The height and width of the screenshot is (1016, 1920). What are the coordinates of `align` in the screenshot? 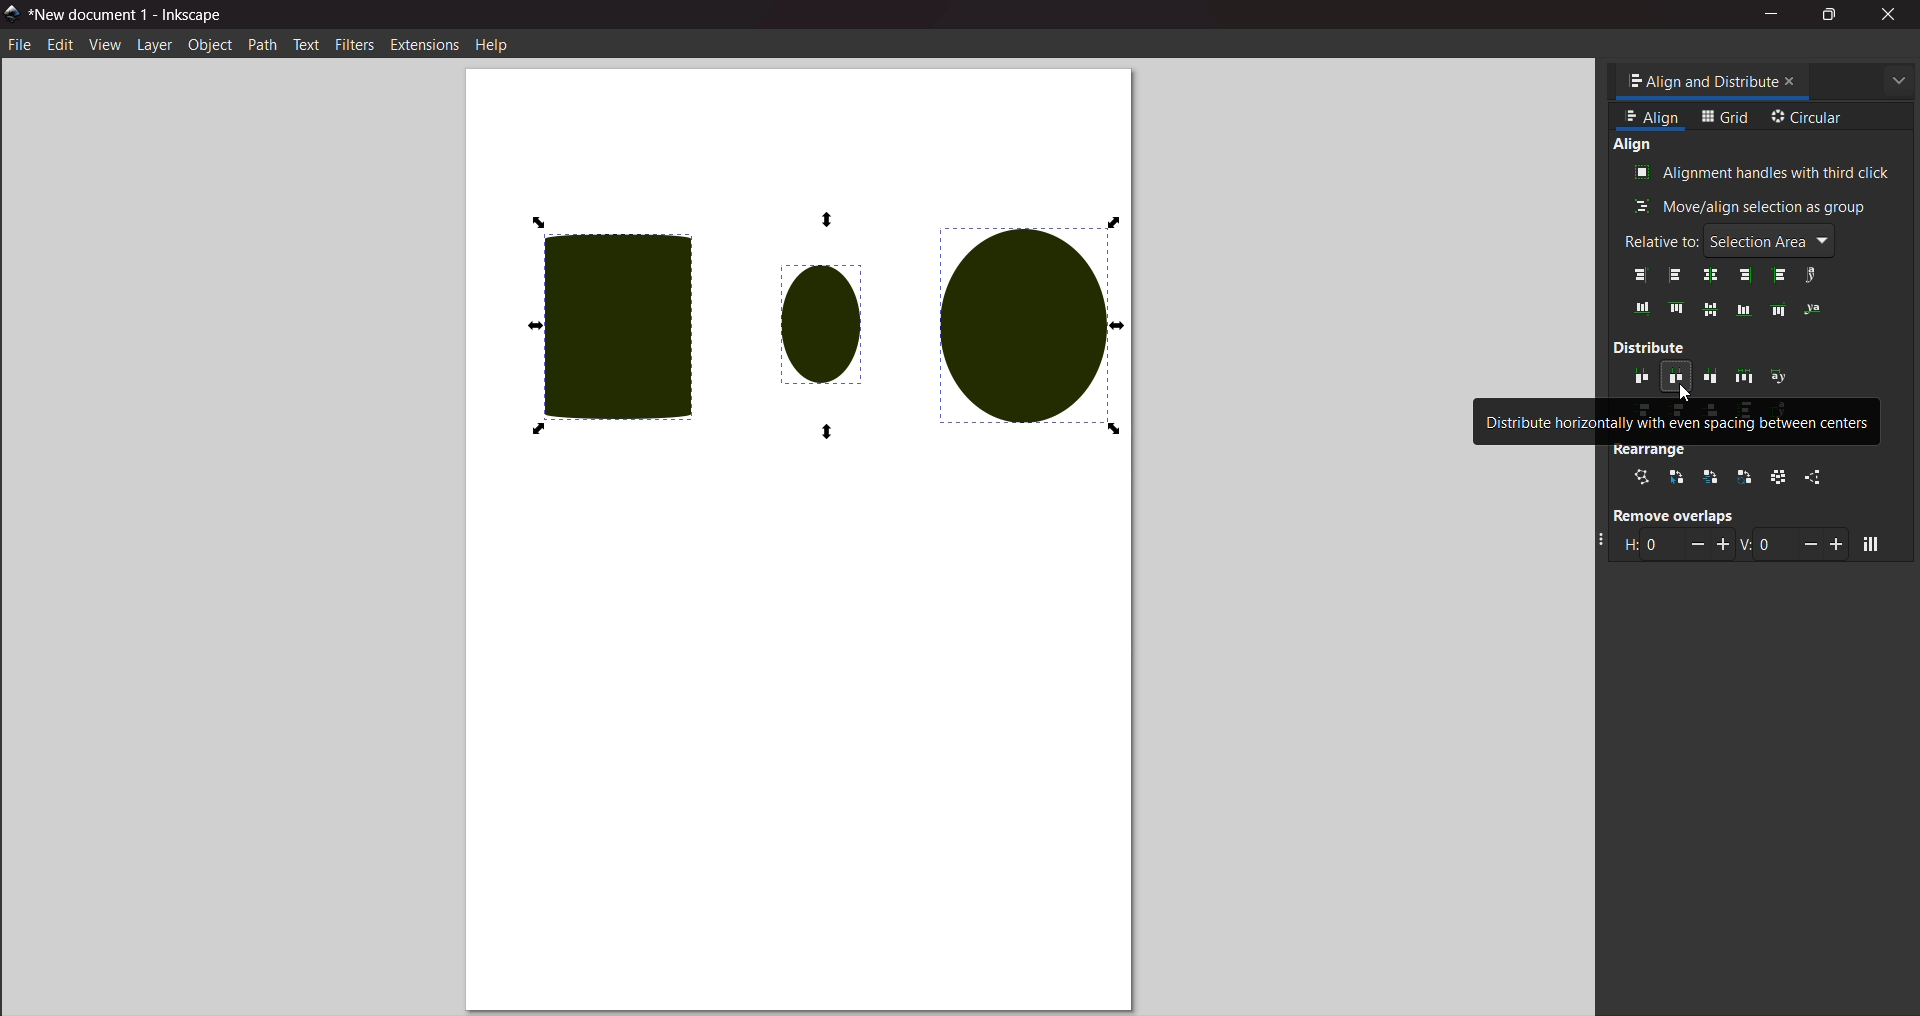 It's located at (1652, 119).